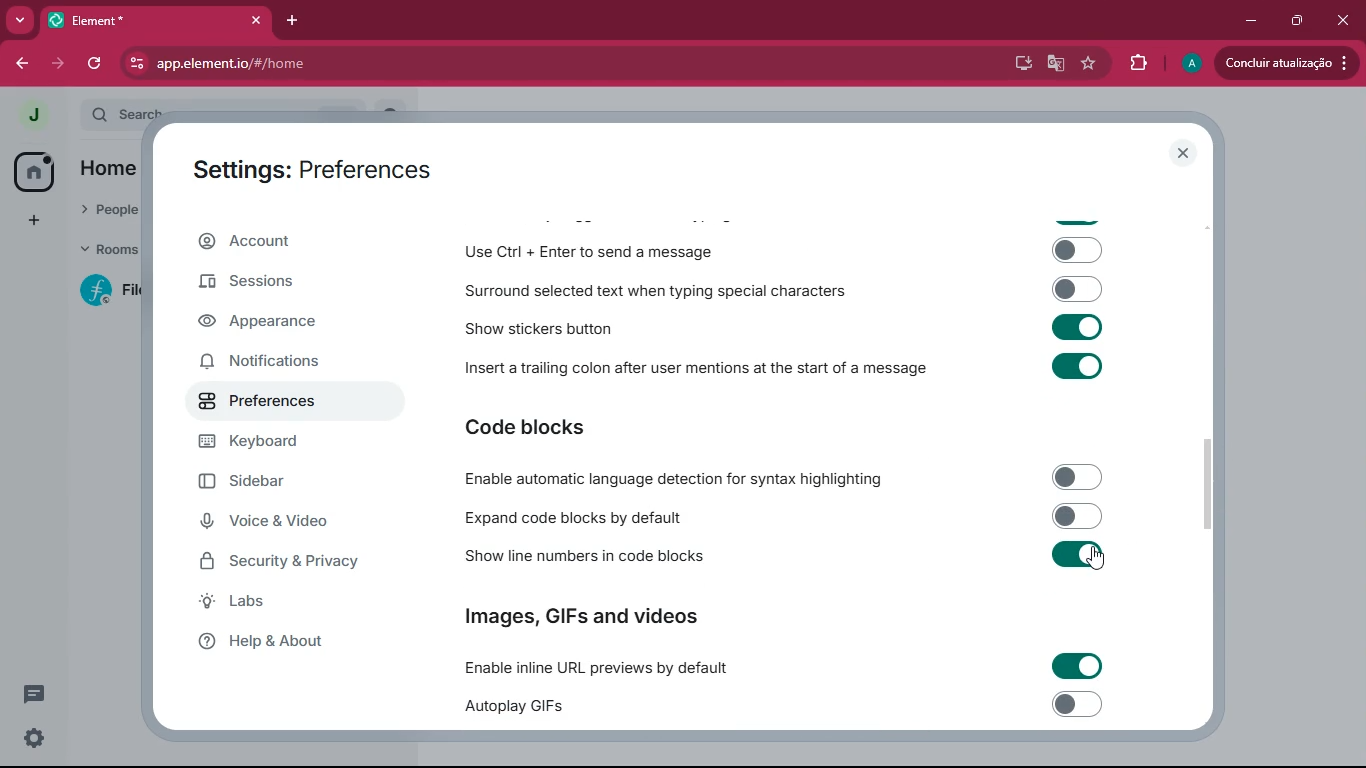 The width and height of the screenshot is (1366, 768). What do you see at coordinates (278, 482) in the screenshot?
I see `sidebar` at bounding box center [278, 482].